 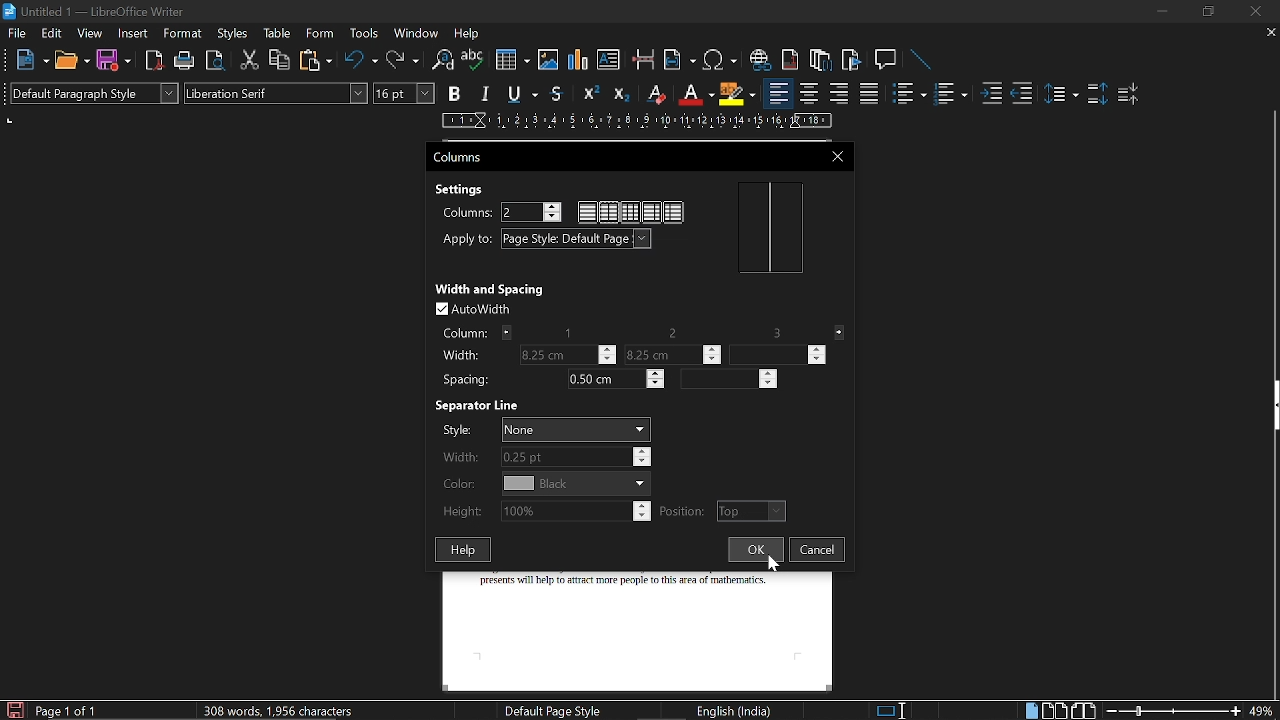 I want to click on Insert comment, so click(x=888, y=60).